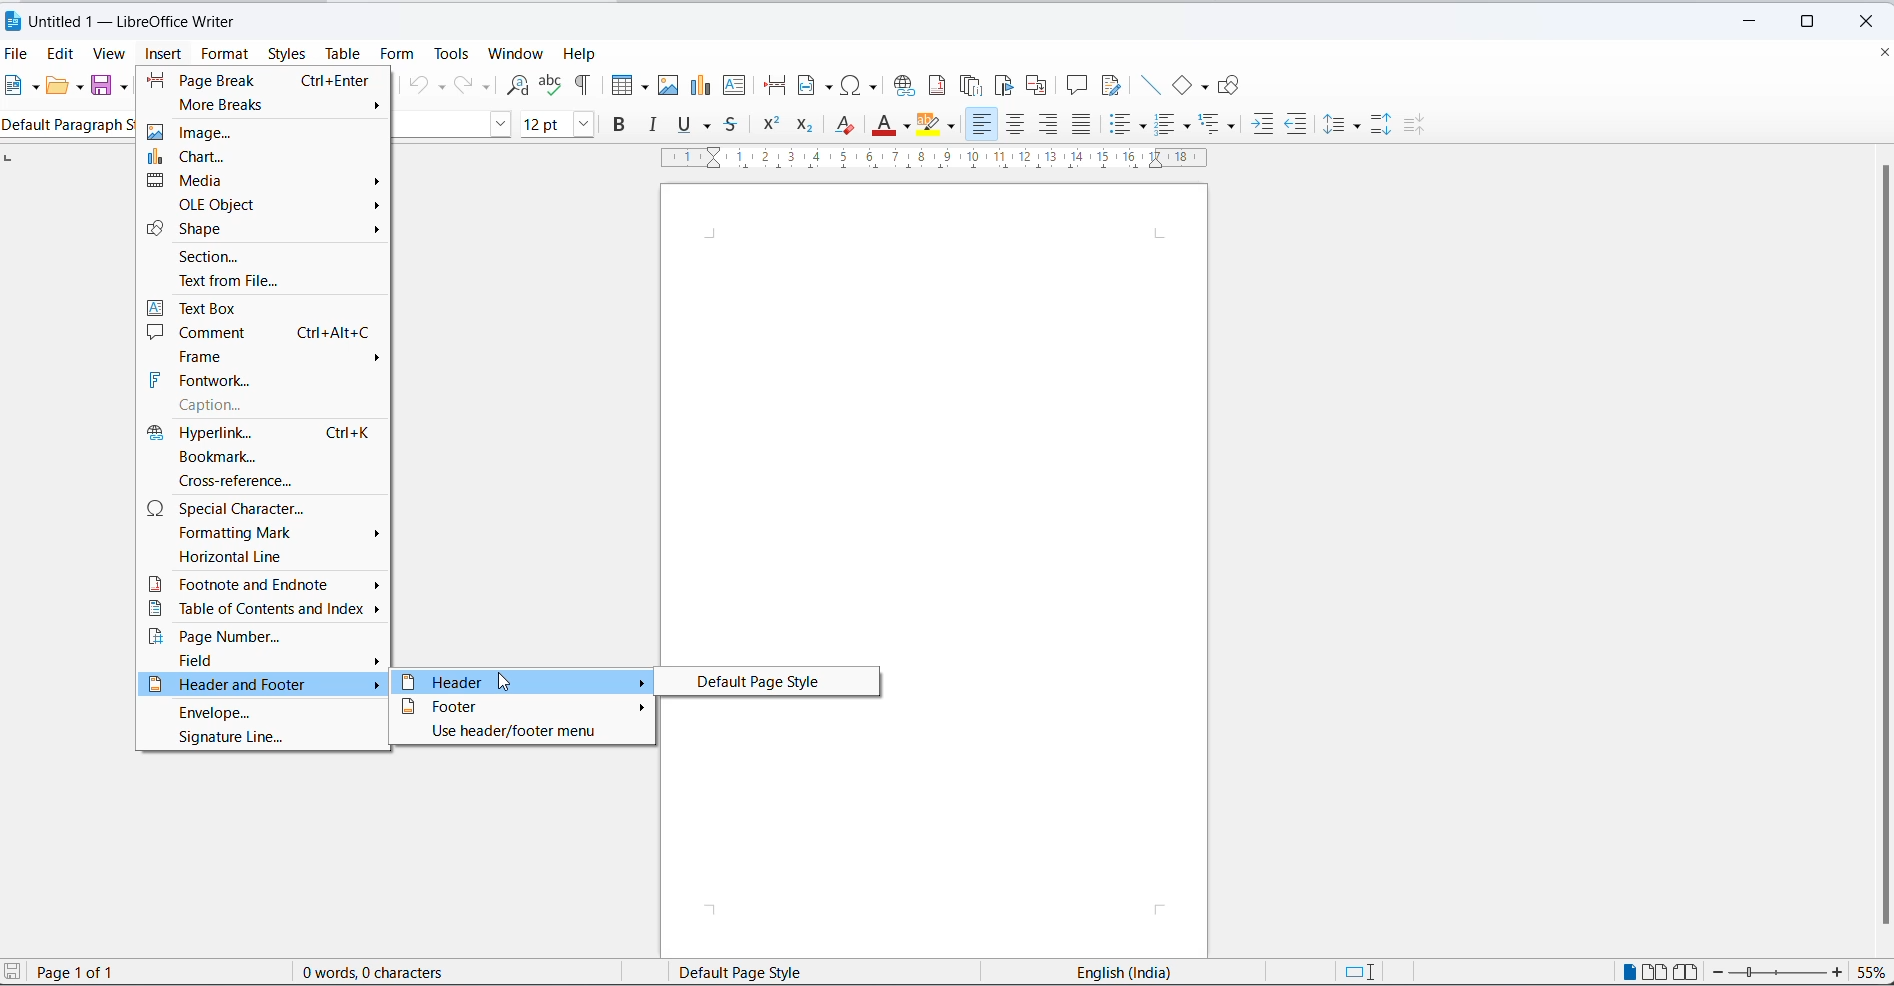  What do you see at coordinates (268, 232) in the screenshot?
I see `shape` at bounding box center [268, 232].